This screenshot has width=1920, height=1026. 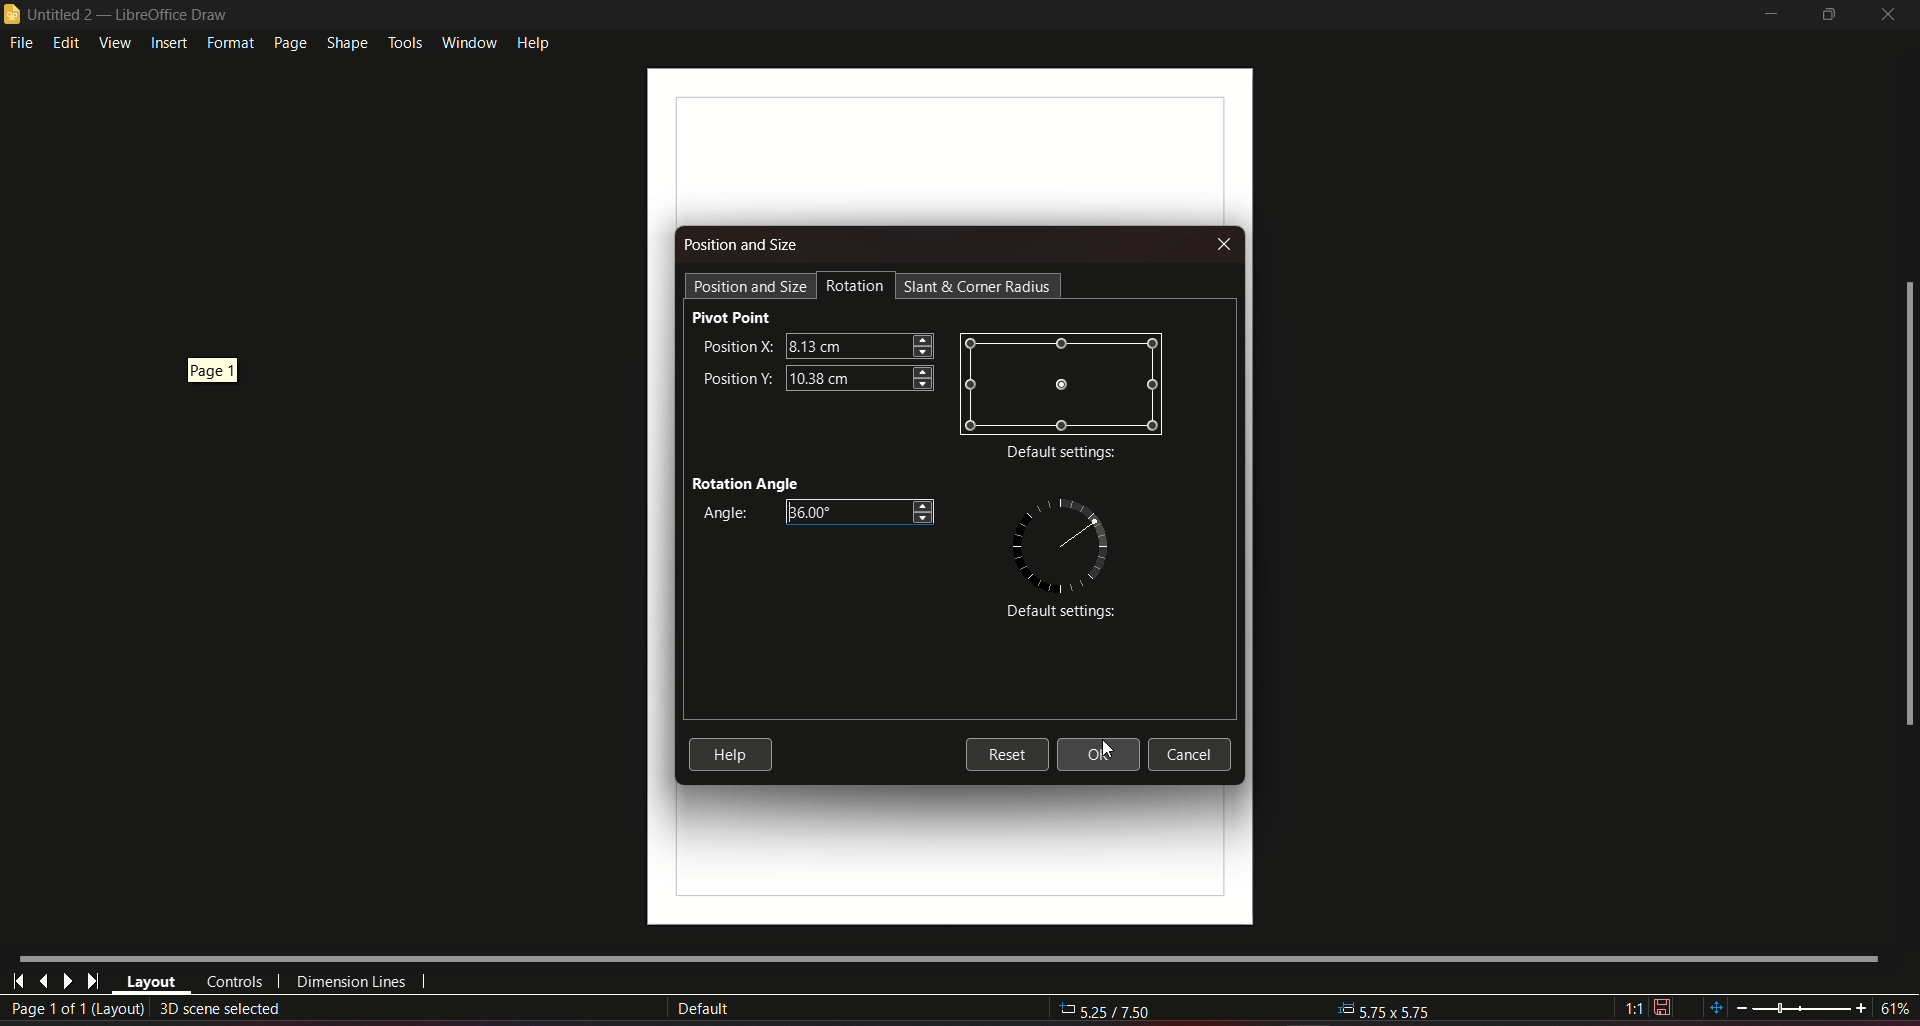 What do you see at coordinates (233, 982) in the screenshot?
I see `controls` at bounding box center [233, 982].